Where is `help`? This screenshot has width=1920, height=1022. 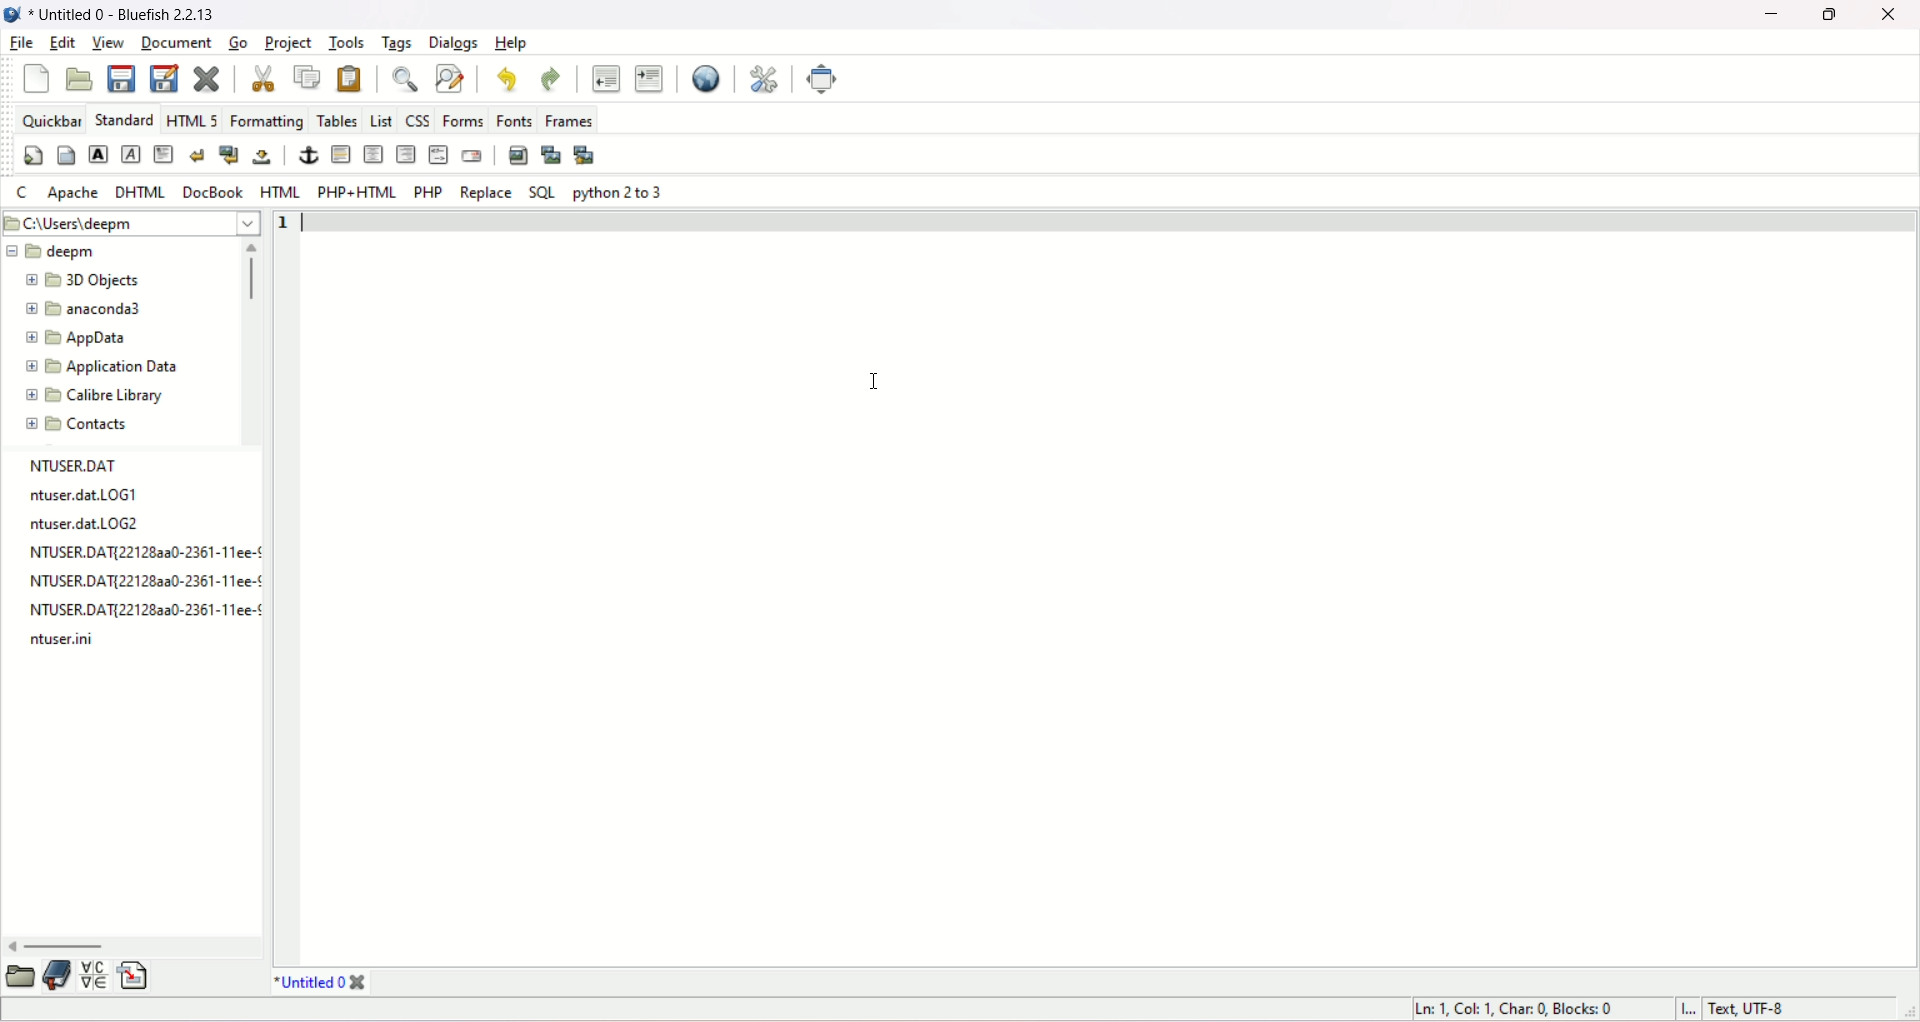
help is located at coordinates (513, 45).